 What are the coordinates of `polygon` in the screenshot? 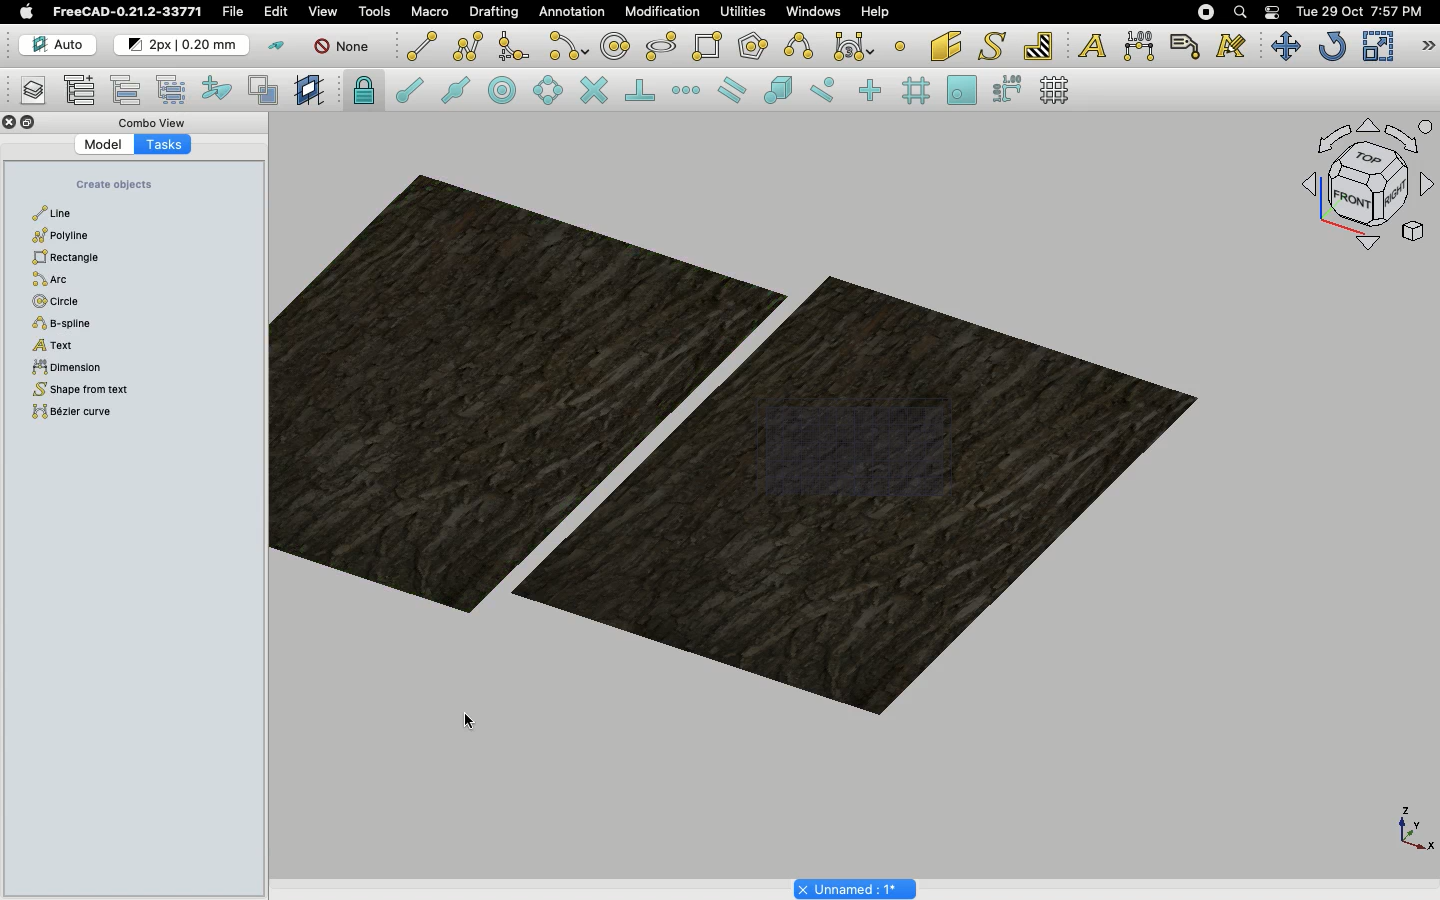 It's located at (662, 47).